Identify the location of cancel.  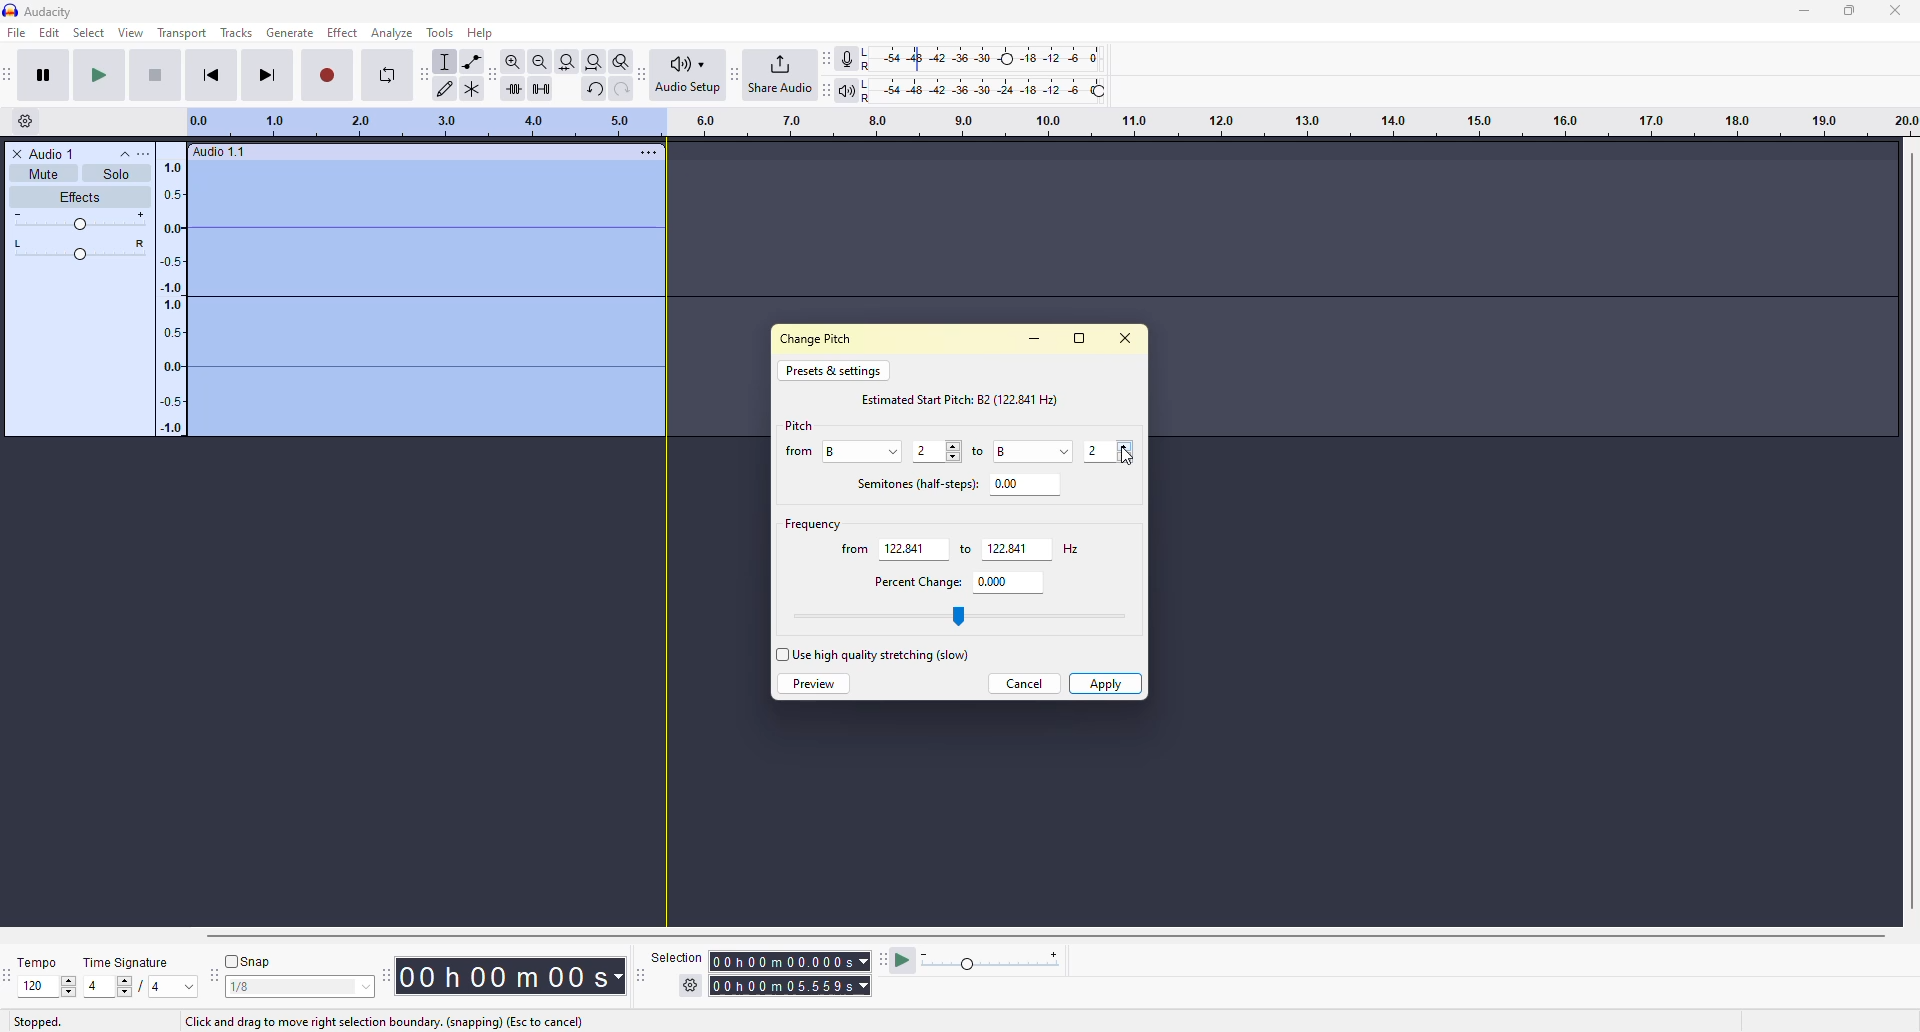
(1023, 683).